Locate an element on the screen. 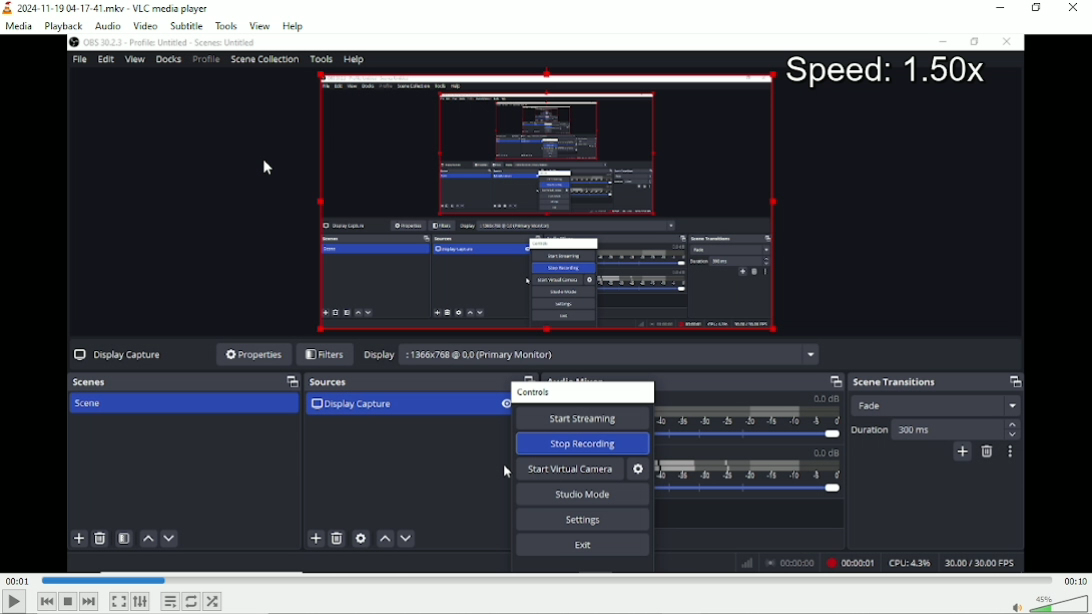 The width and height of the screenshot is (1092, 614). tools is located at coordinates (224, 25).